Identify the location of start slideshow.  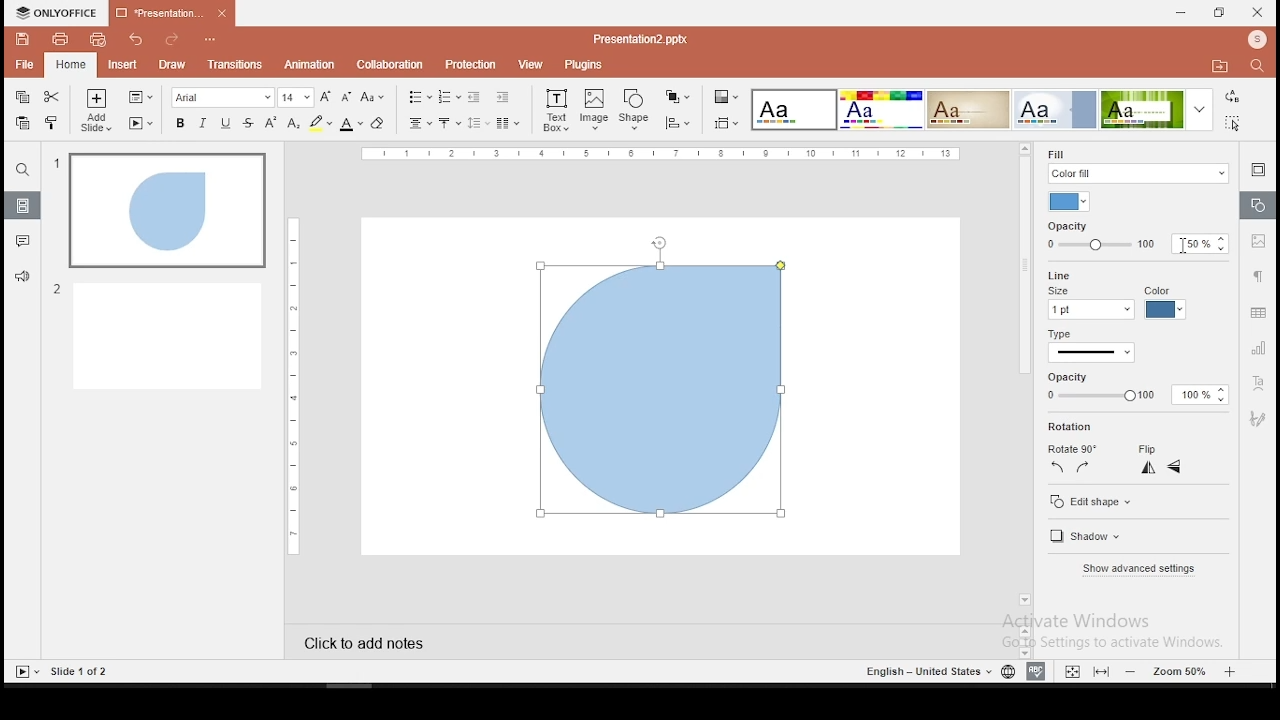
(27, 672).